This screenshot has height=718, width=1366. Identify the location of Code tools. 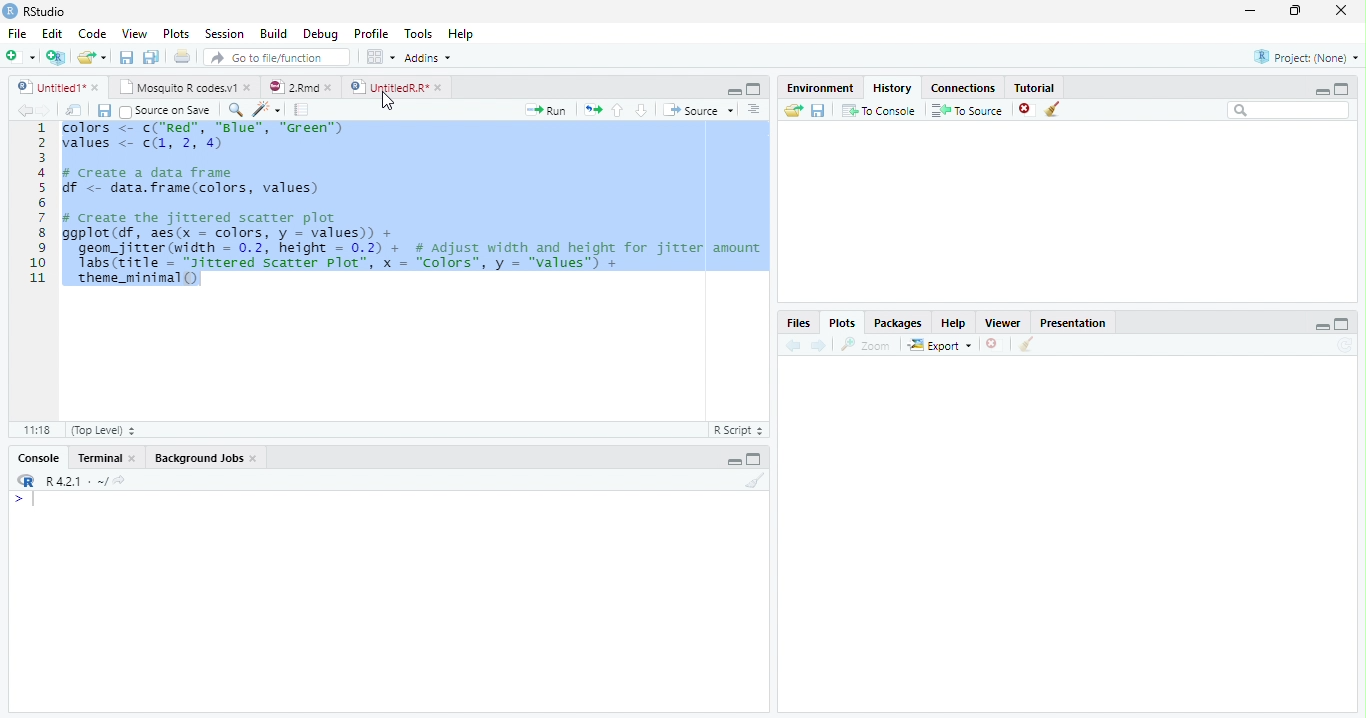
(268, 110).